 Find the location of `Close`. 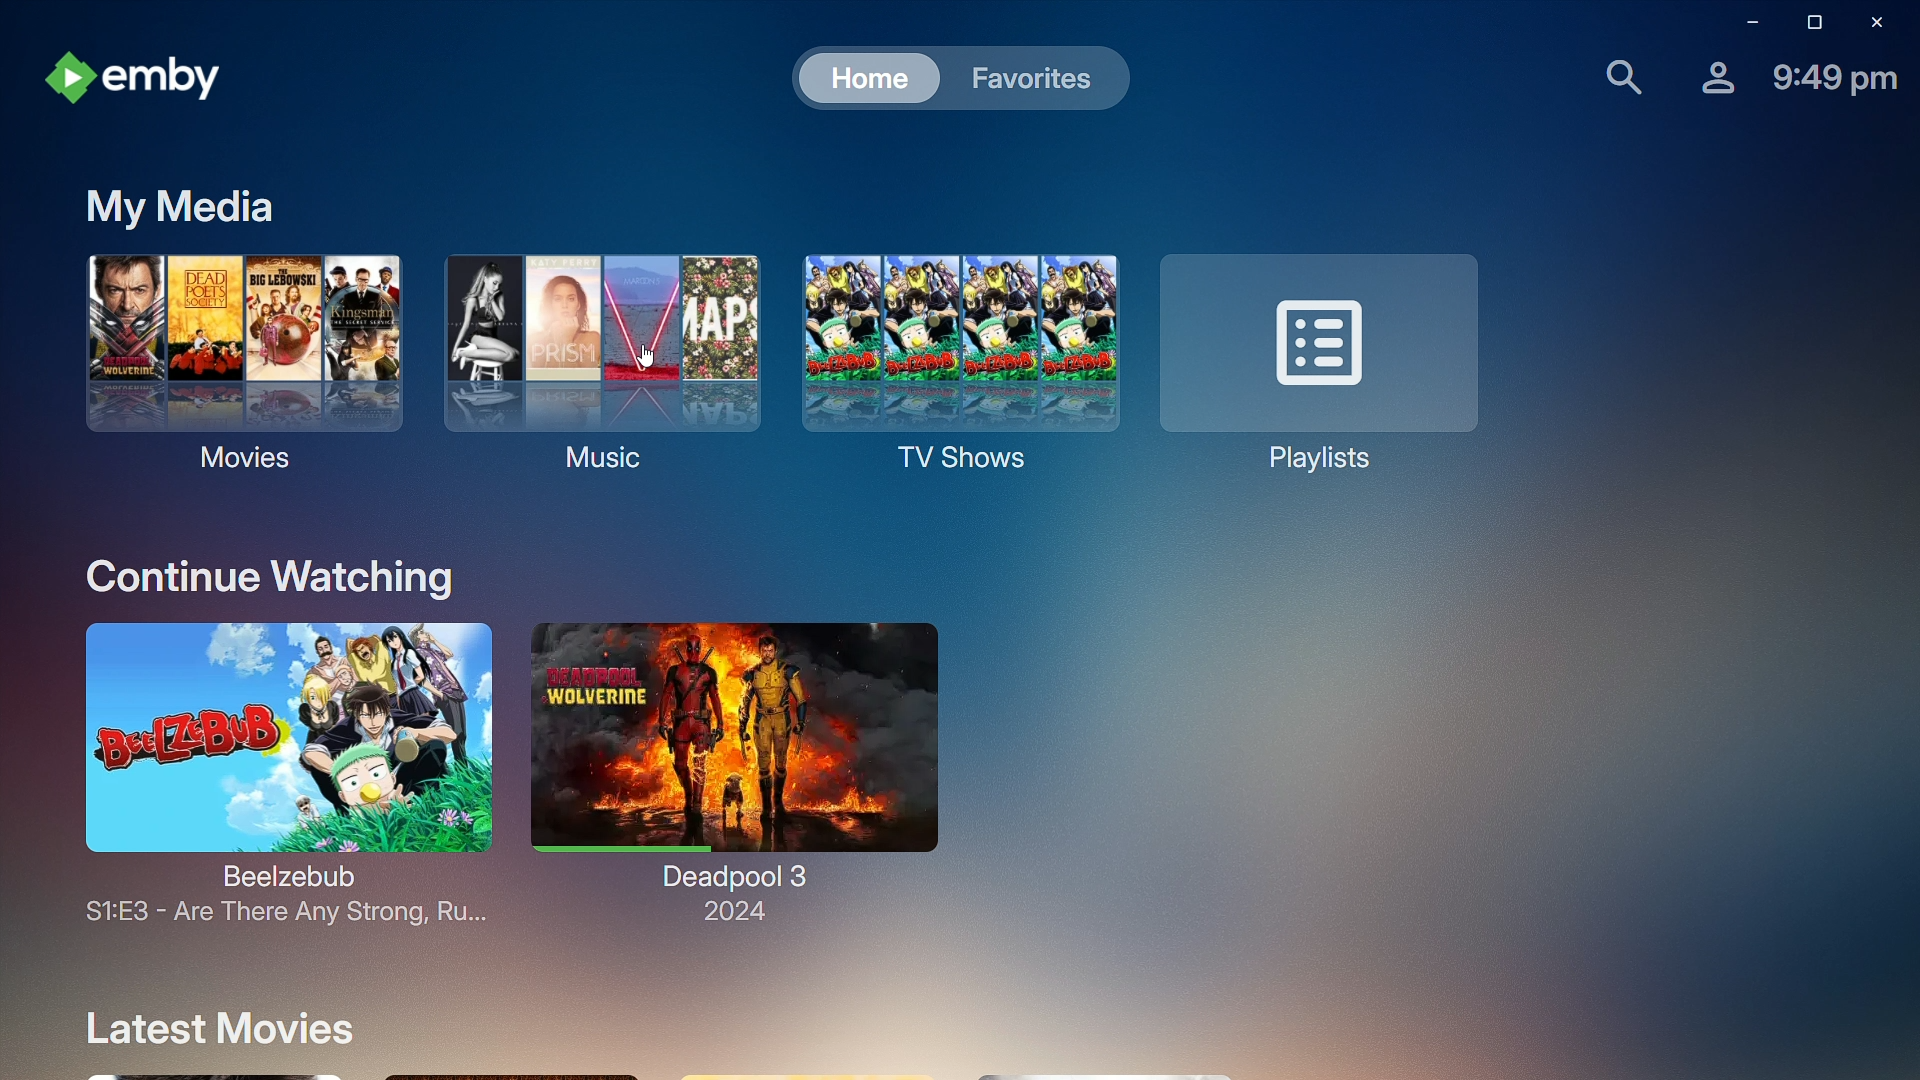

Close is located at coordinates (1874, 21).